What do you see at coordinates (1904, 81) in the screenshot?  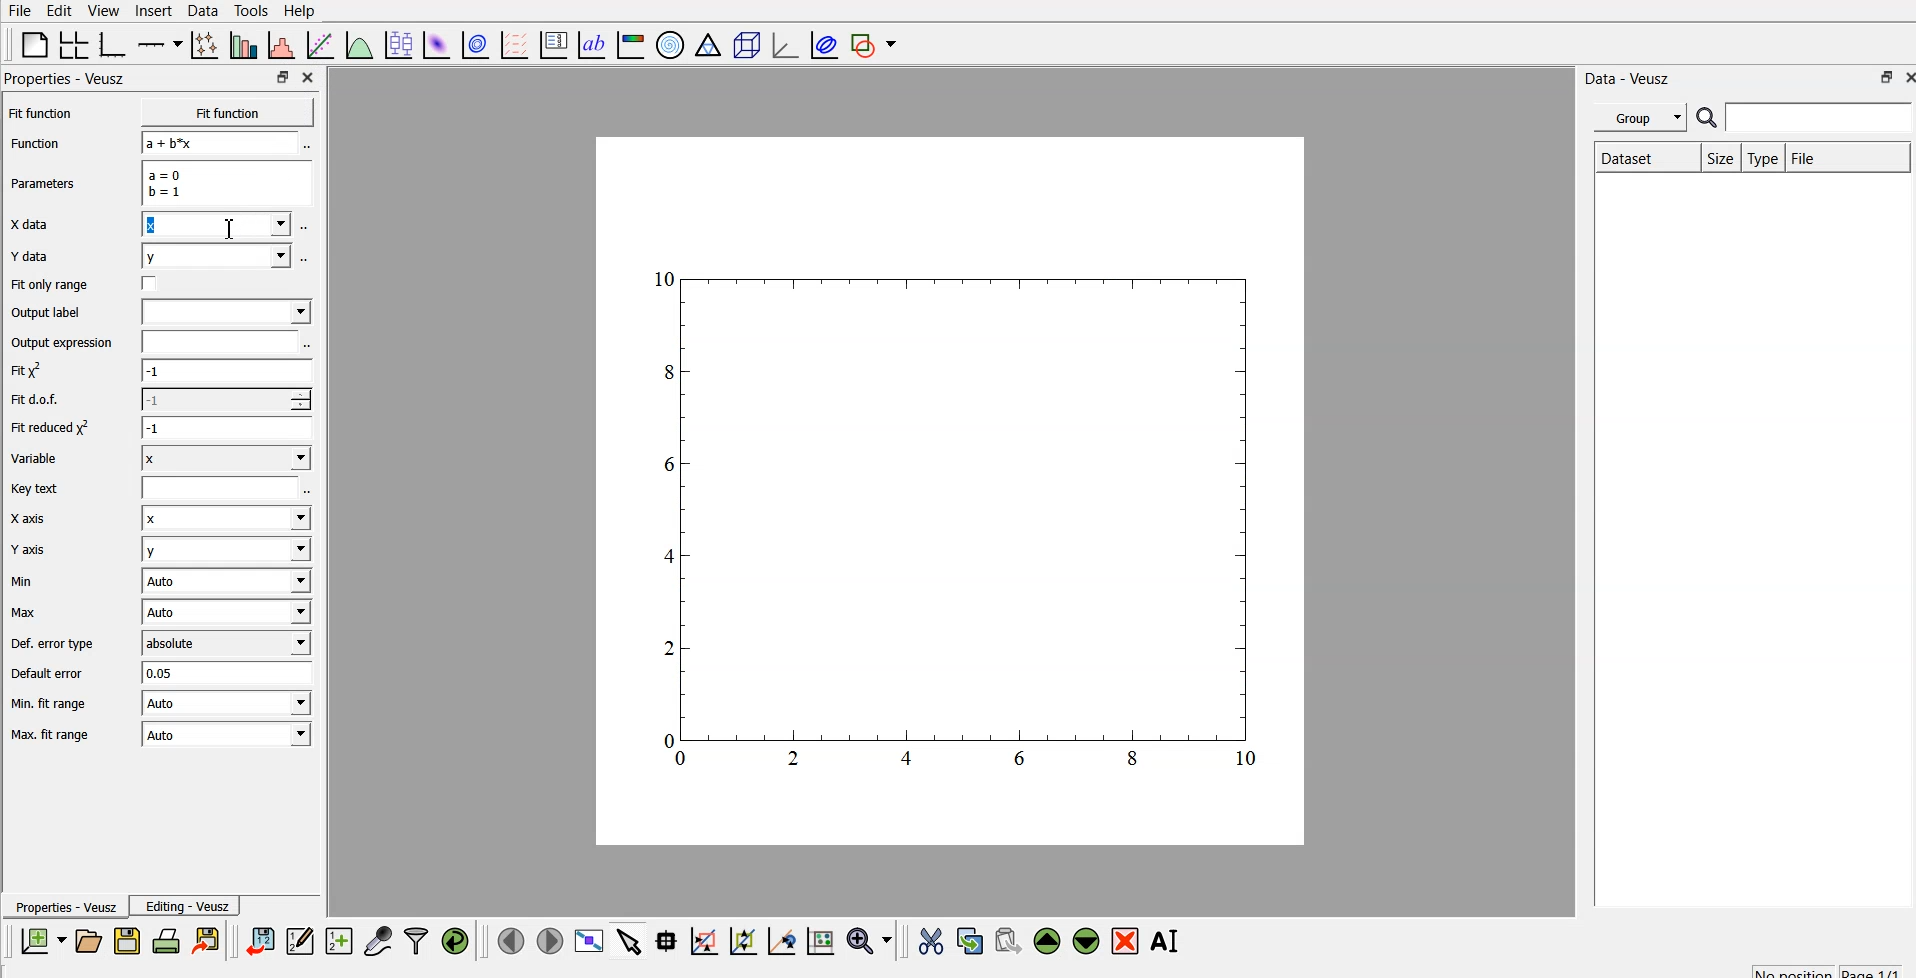 I see `close` at bounding box center [1904, 81].